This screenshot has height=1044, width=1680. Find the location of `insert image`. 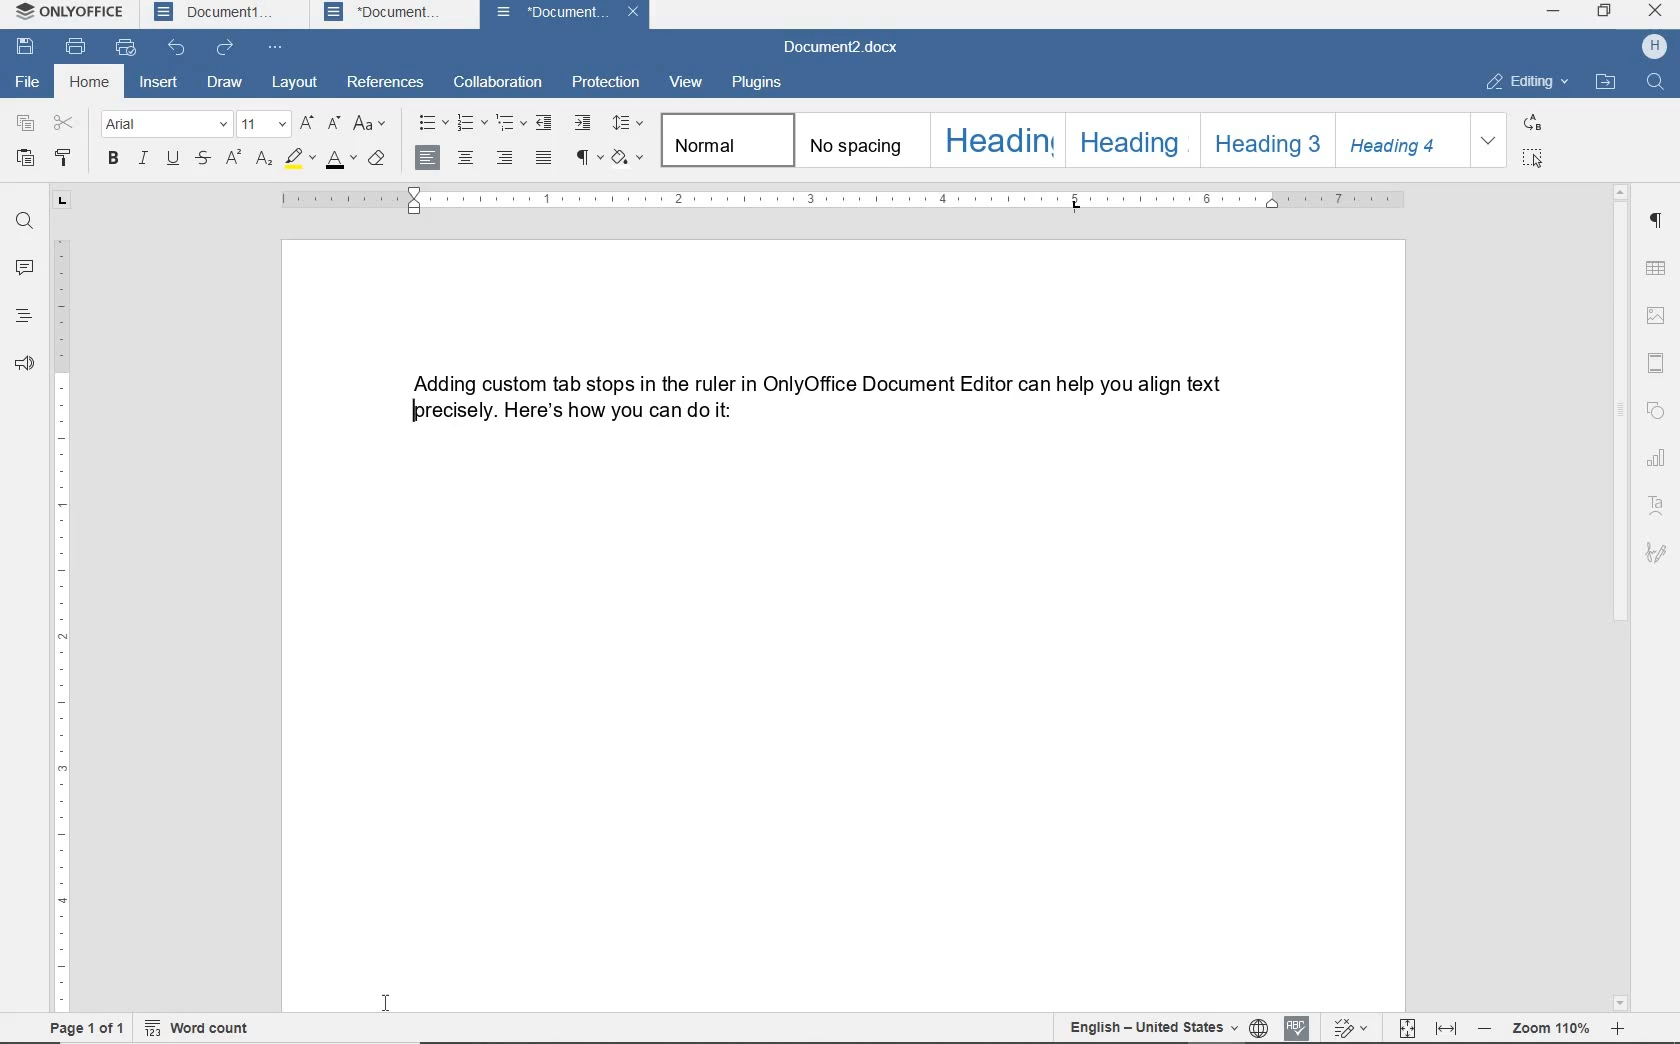

insert image is located at coordinates (1655, 318).